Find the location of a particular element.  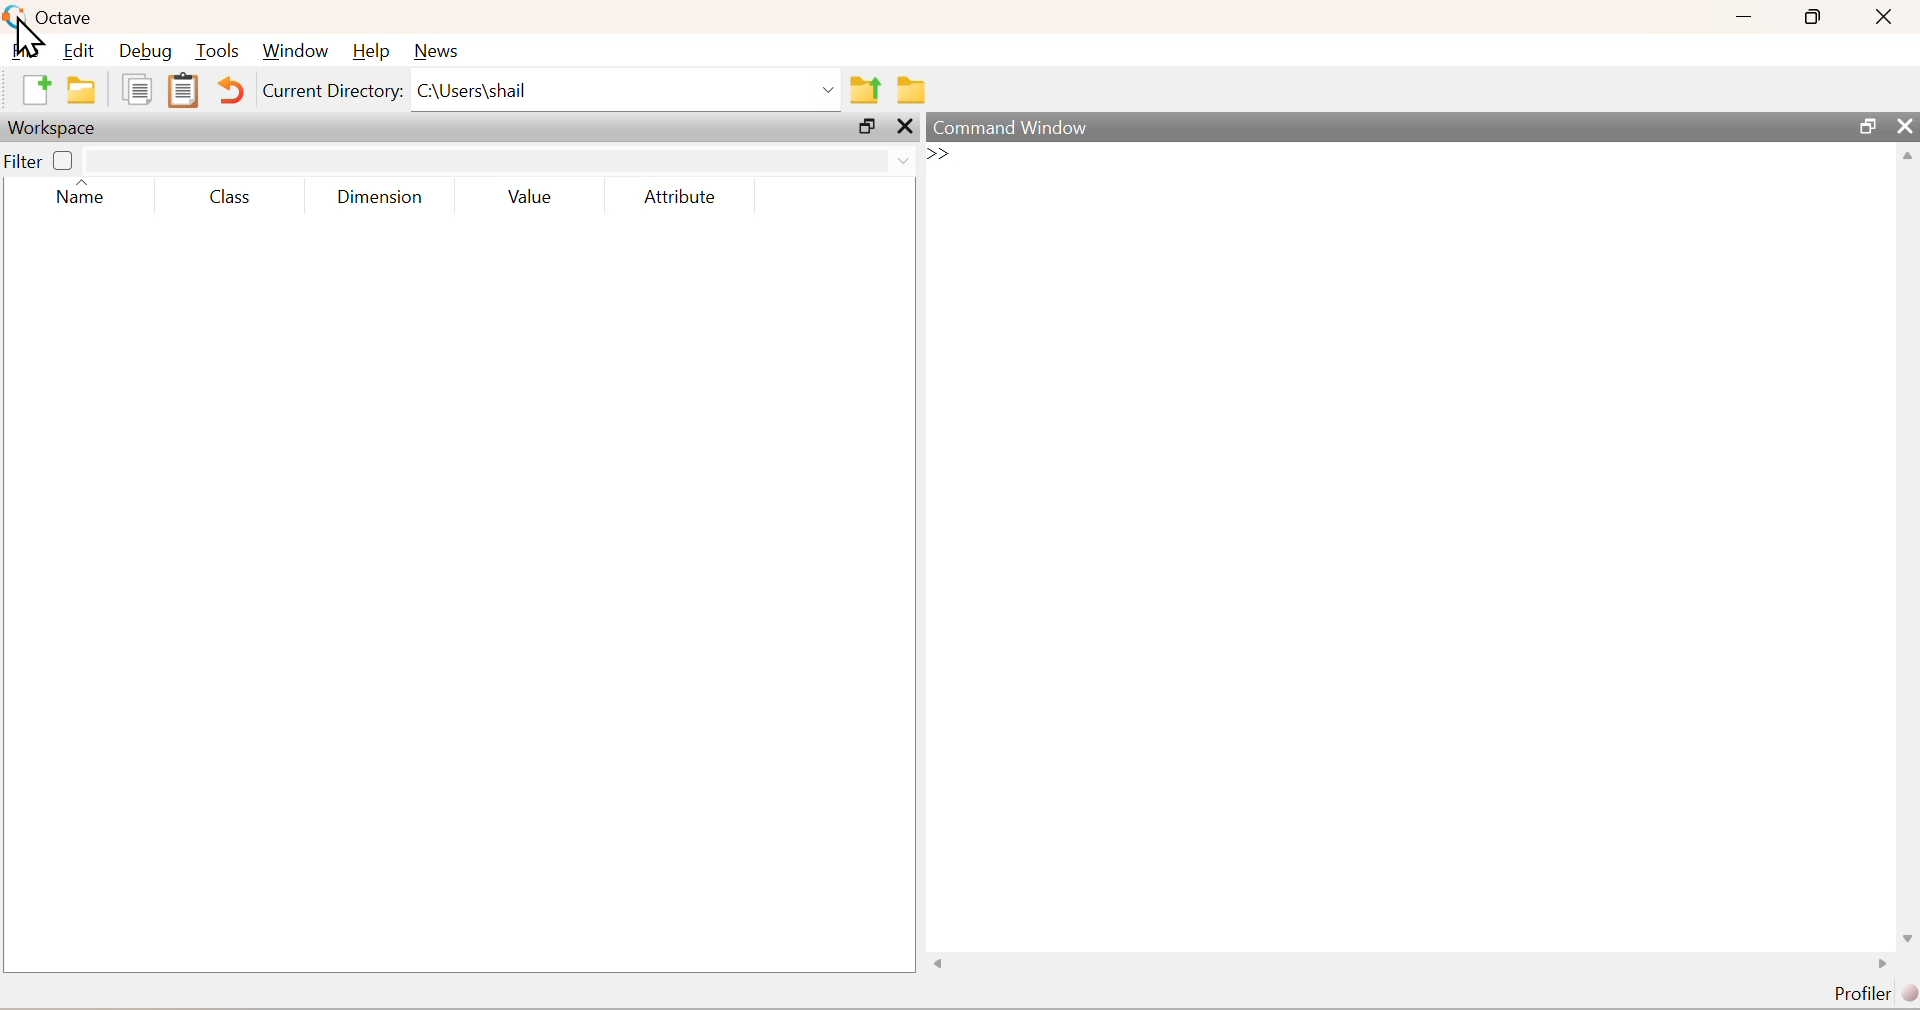

folder is located at coordinates (910, 91).